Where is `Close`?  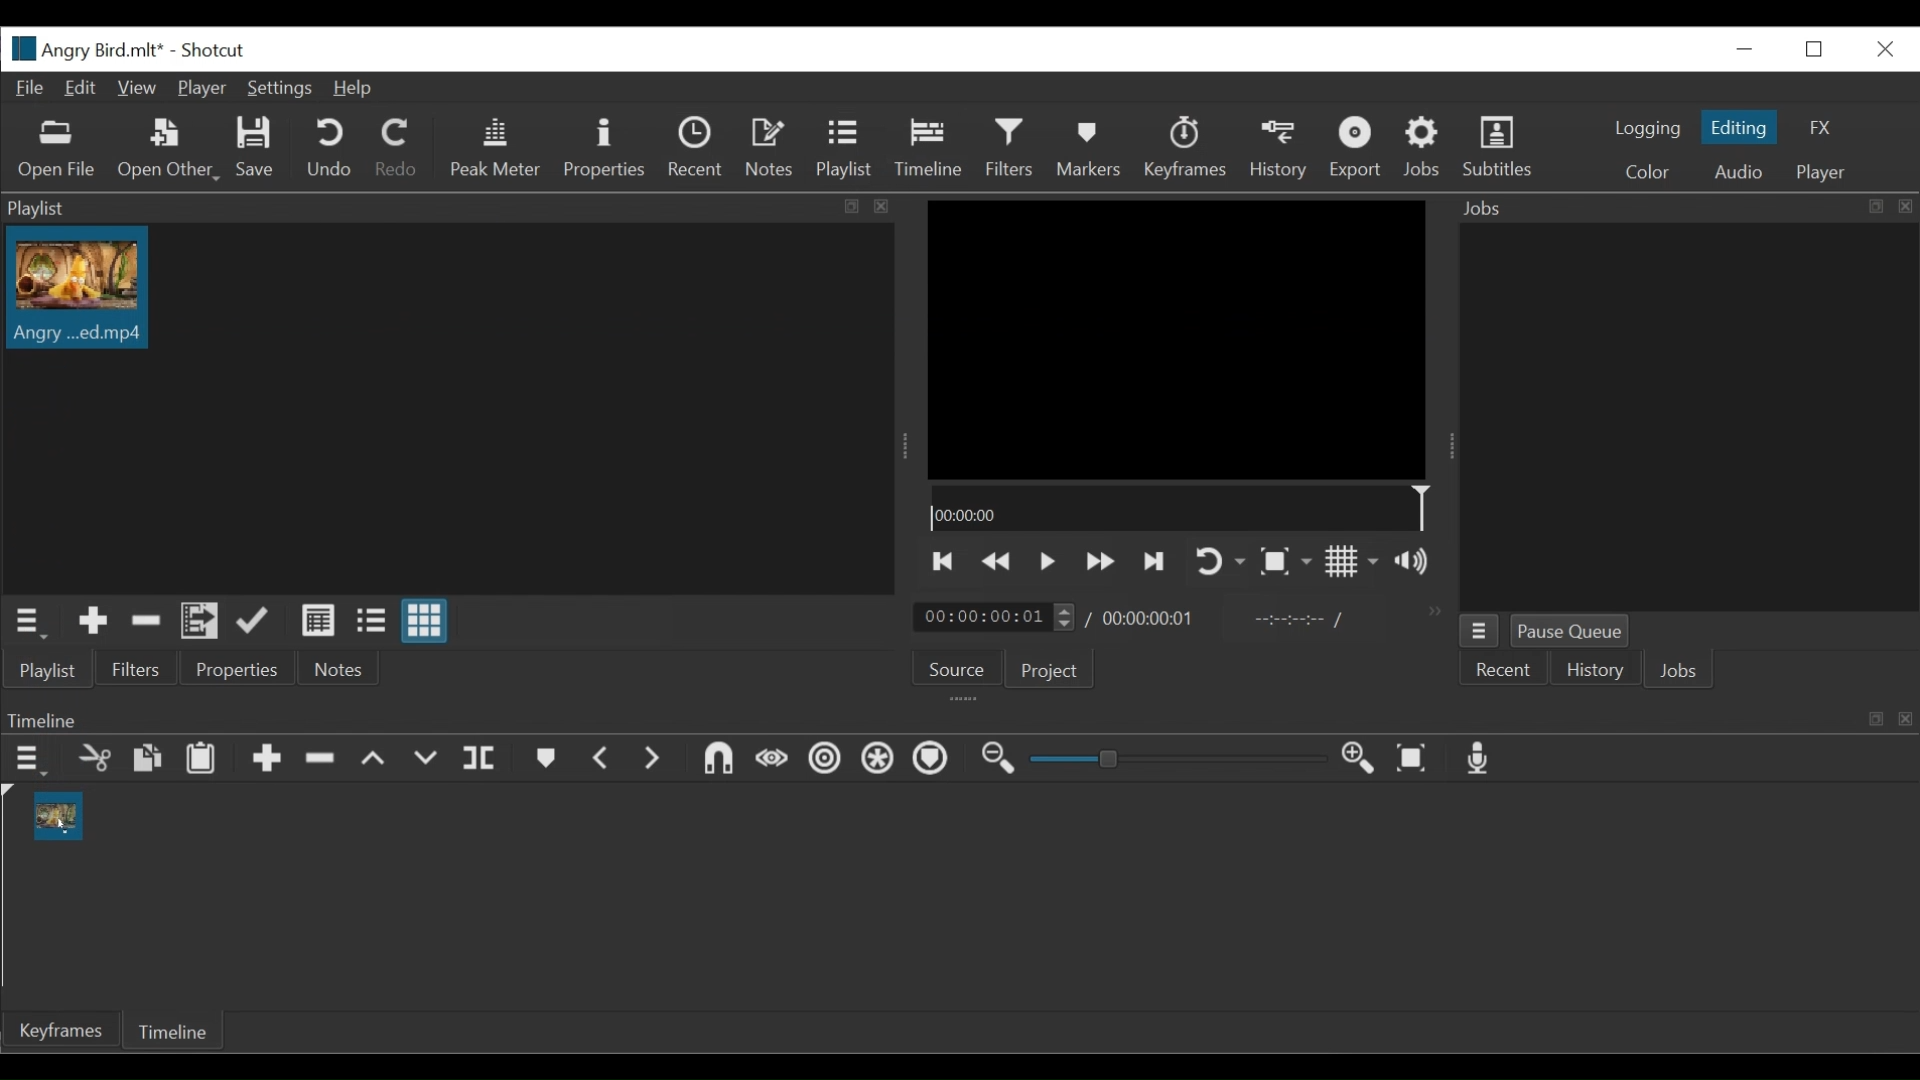
Close is located at coordinates (1883, 50).